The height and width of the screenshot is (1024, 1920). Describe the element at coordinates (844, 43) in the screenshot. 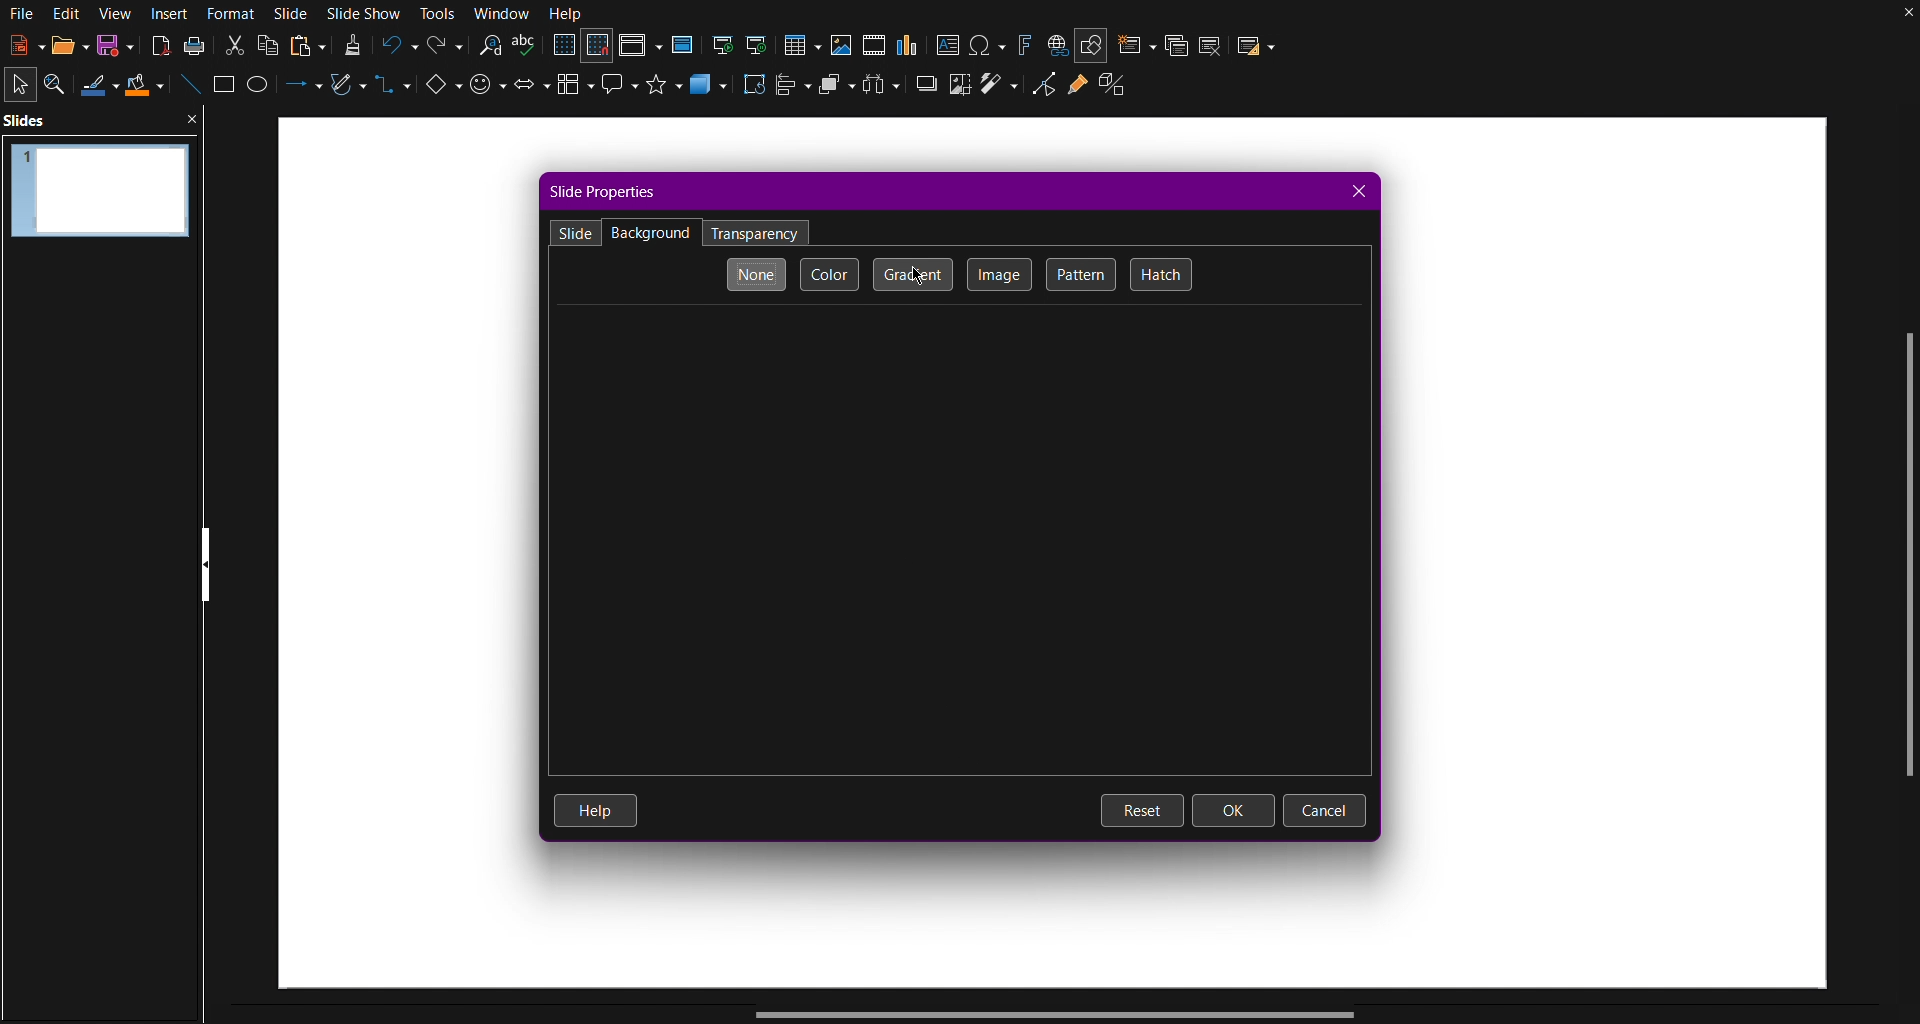

I see `Insert Image` at that location.